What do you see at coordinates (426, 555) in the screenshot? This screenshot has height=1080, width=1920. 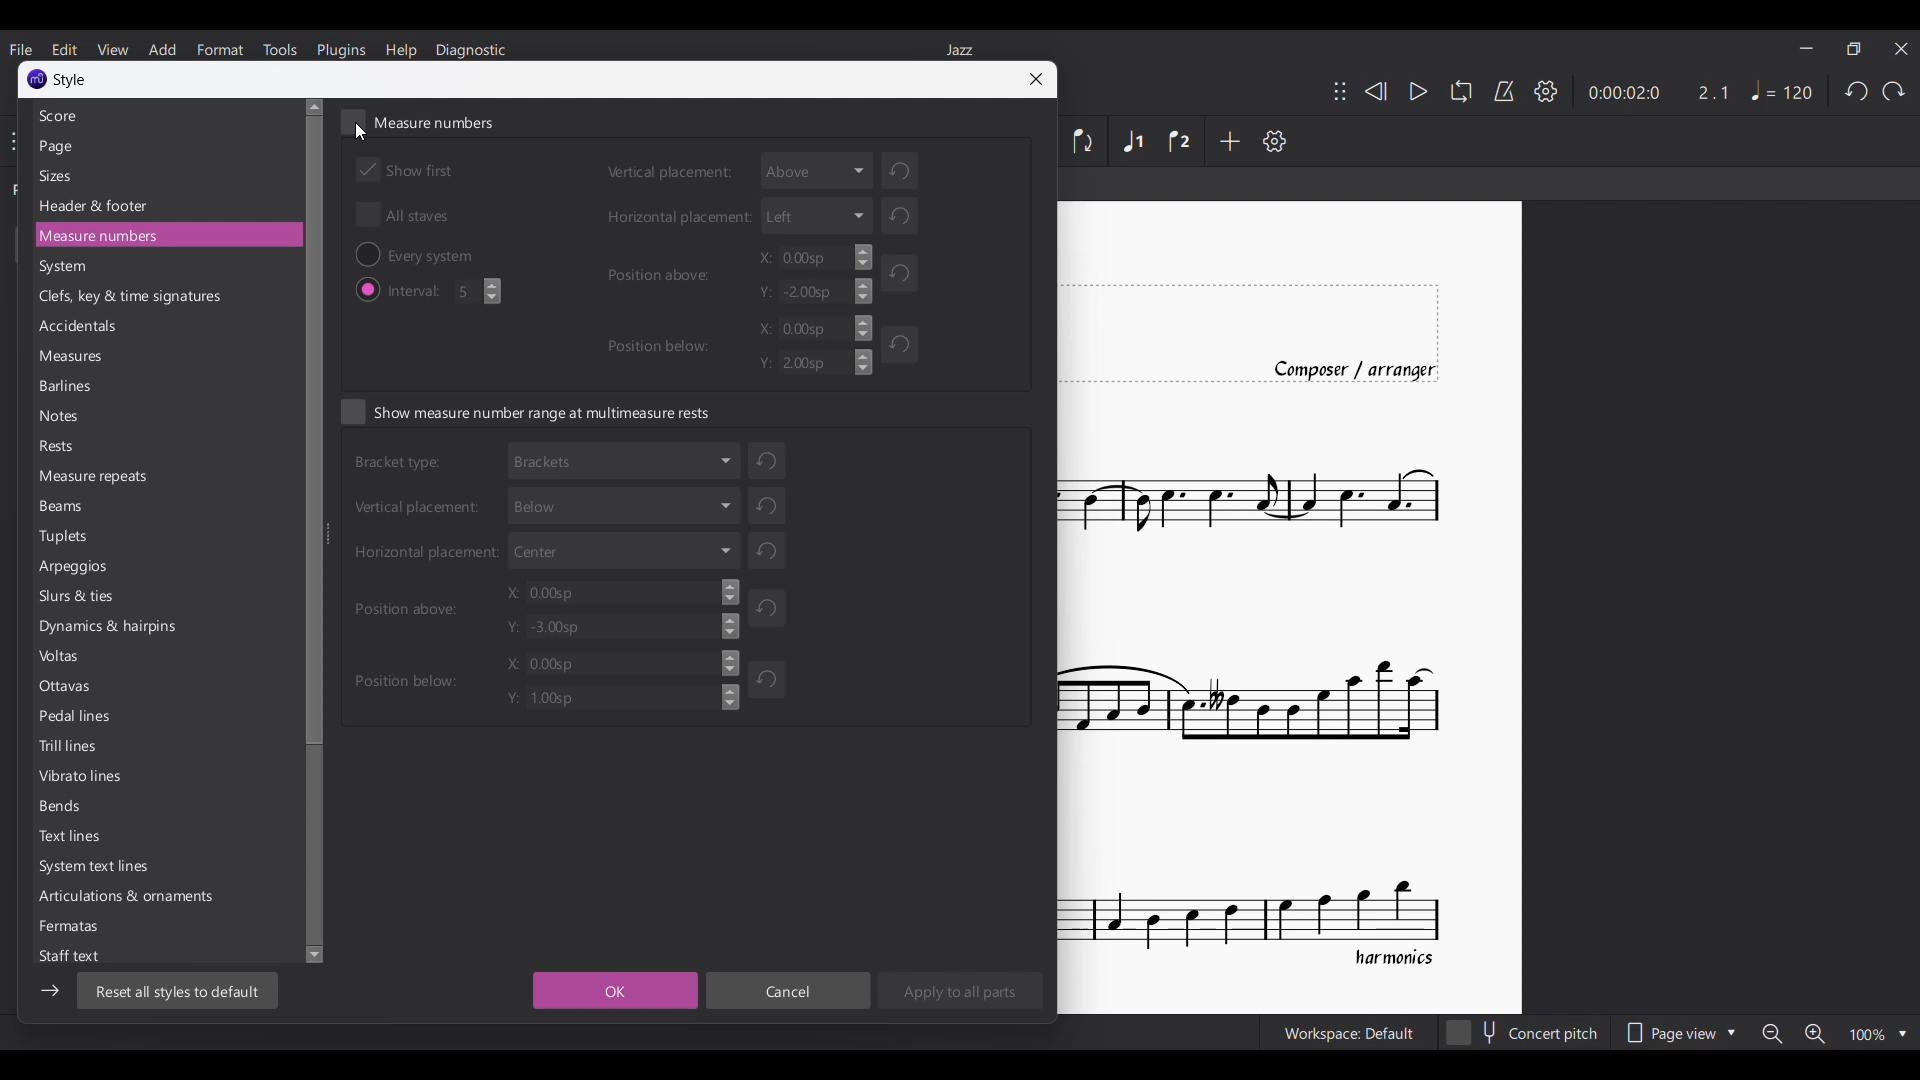 I see `Horizontal` at bounding box center [426, 555].